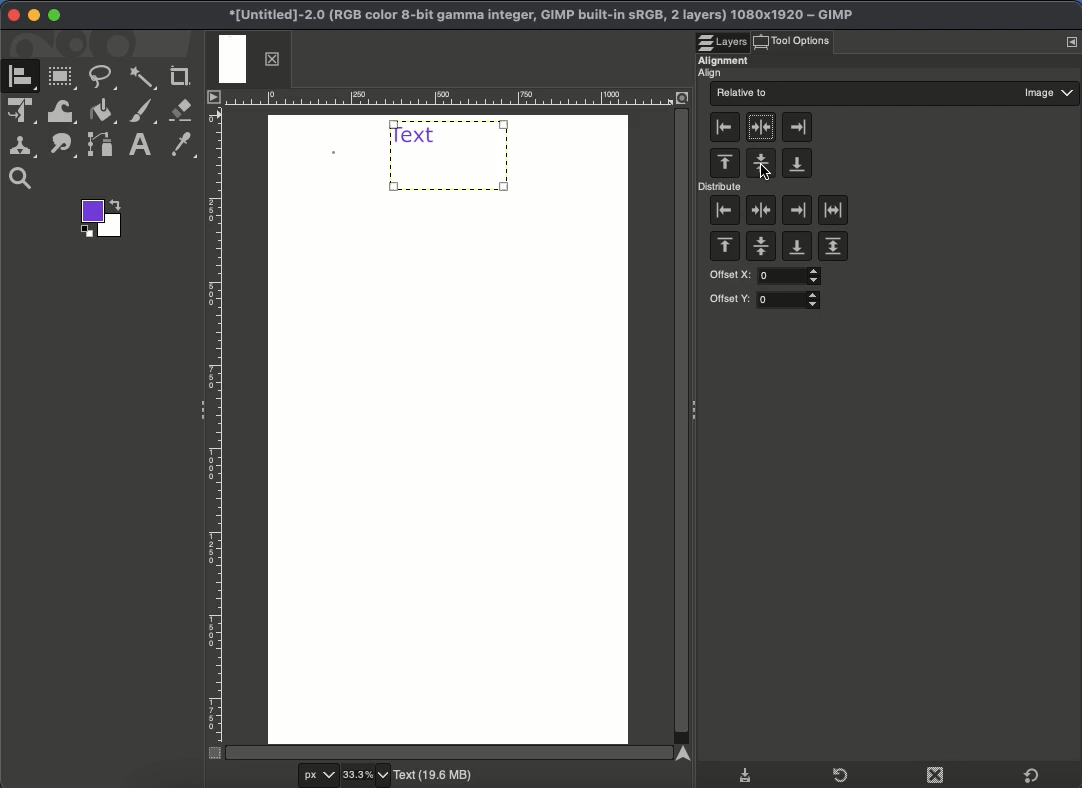  I want to click on Freehand tool, so click(104, 79).